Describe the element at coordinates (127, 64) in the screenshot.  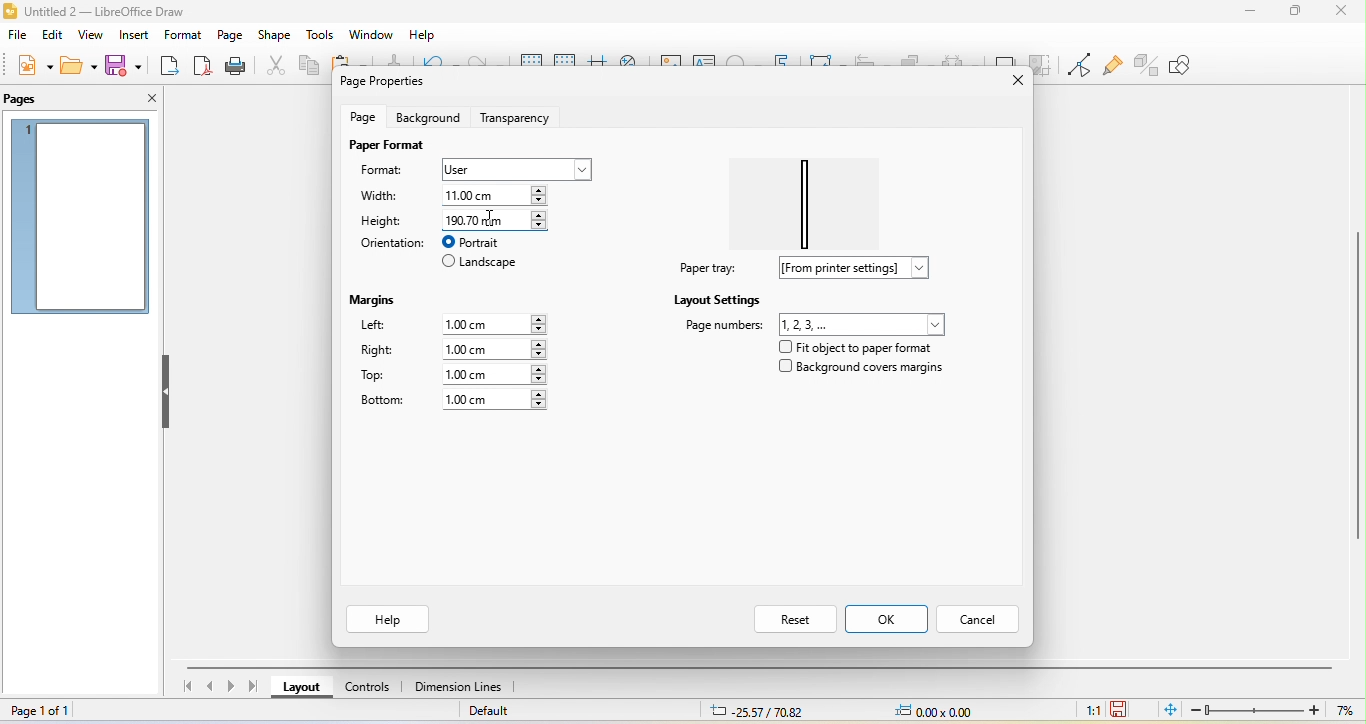
I see `save` at that location.